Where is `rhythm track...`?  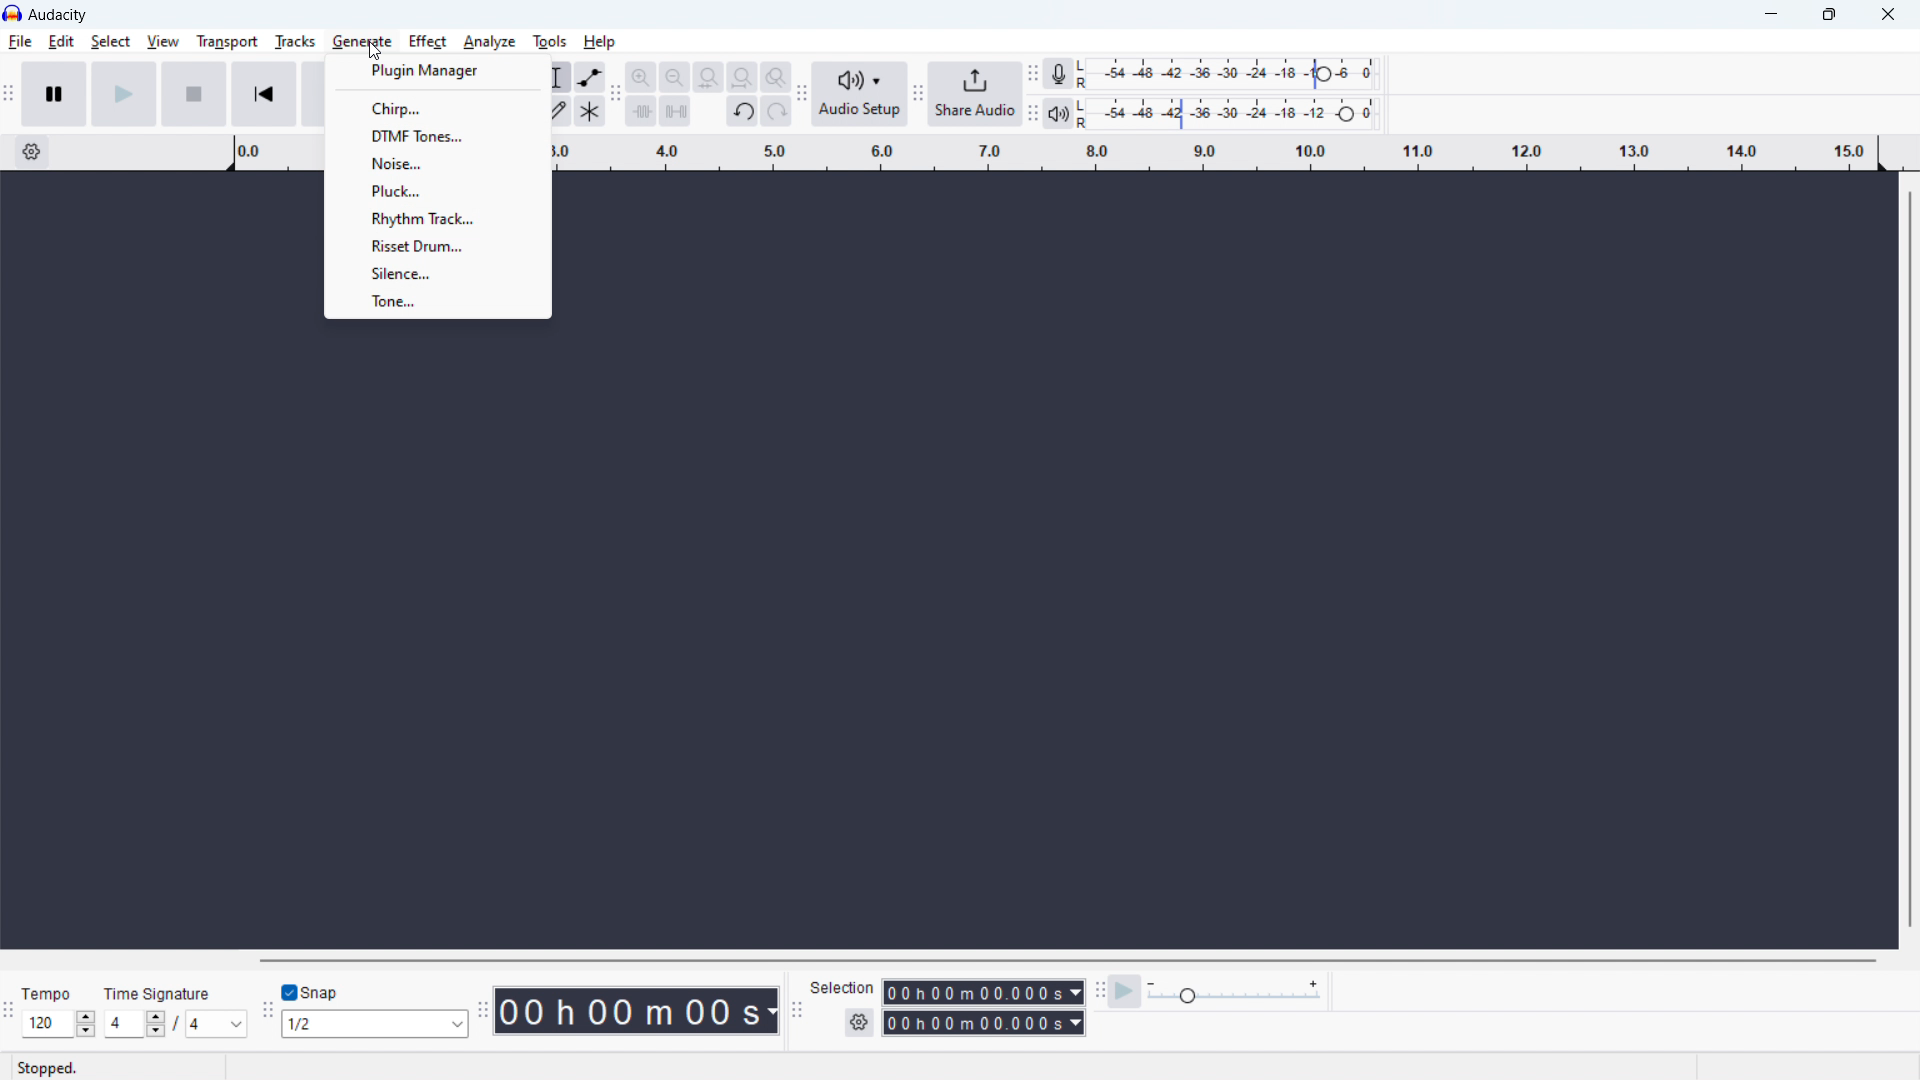
rhythm track... is located at coordinates (439, 218).